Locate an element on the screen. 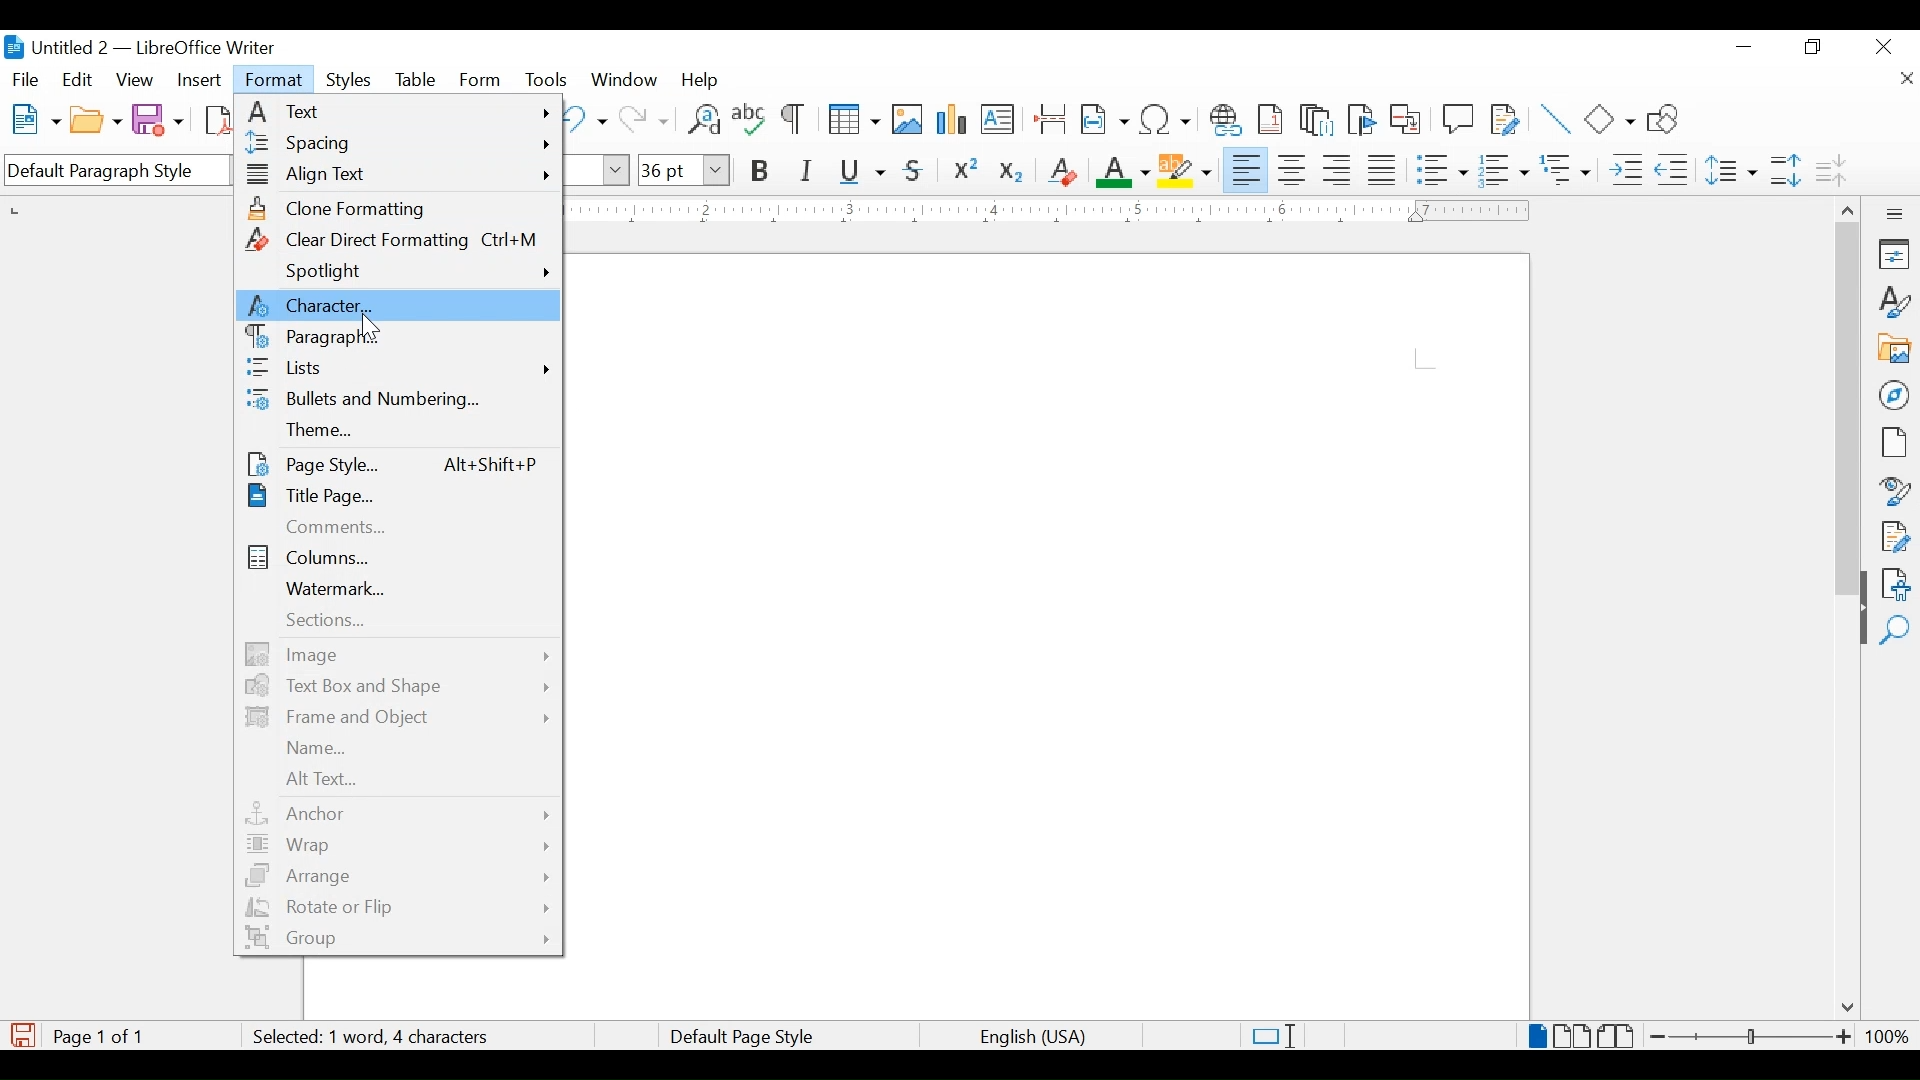  page is located at coordinates (1893, 442).